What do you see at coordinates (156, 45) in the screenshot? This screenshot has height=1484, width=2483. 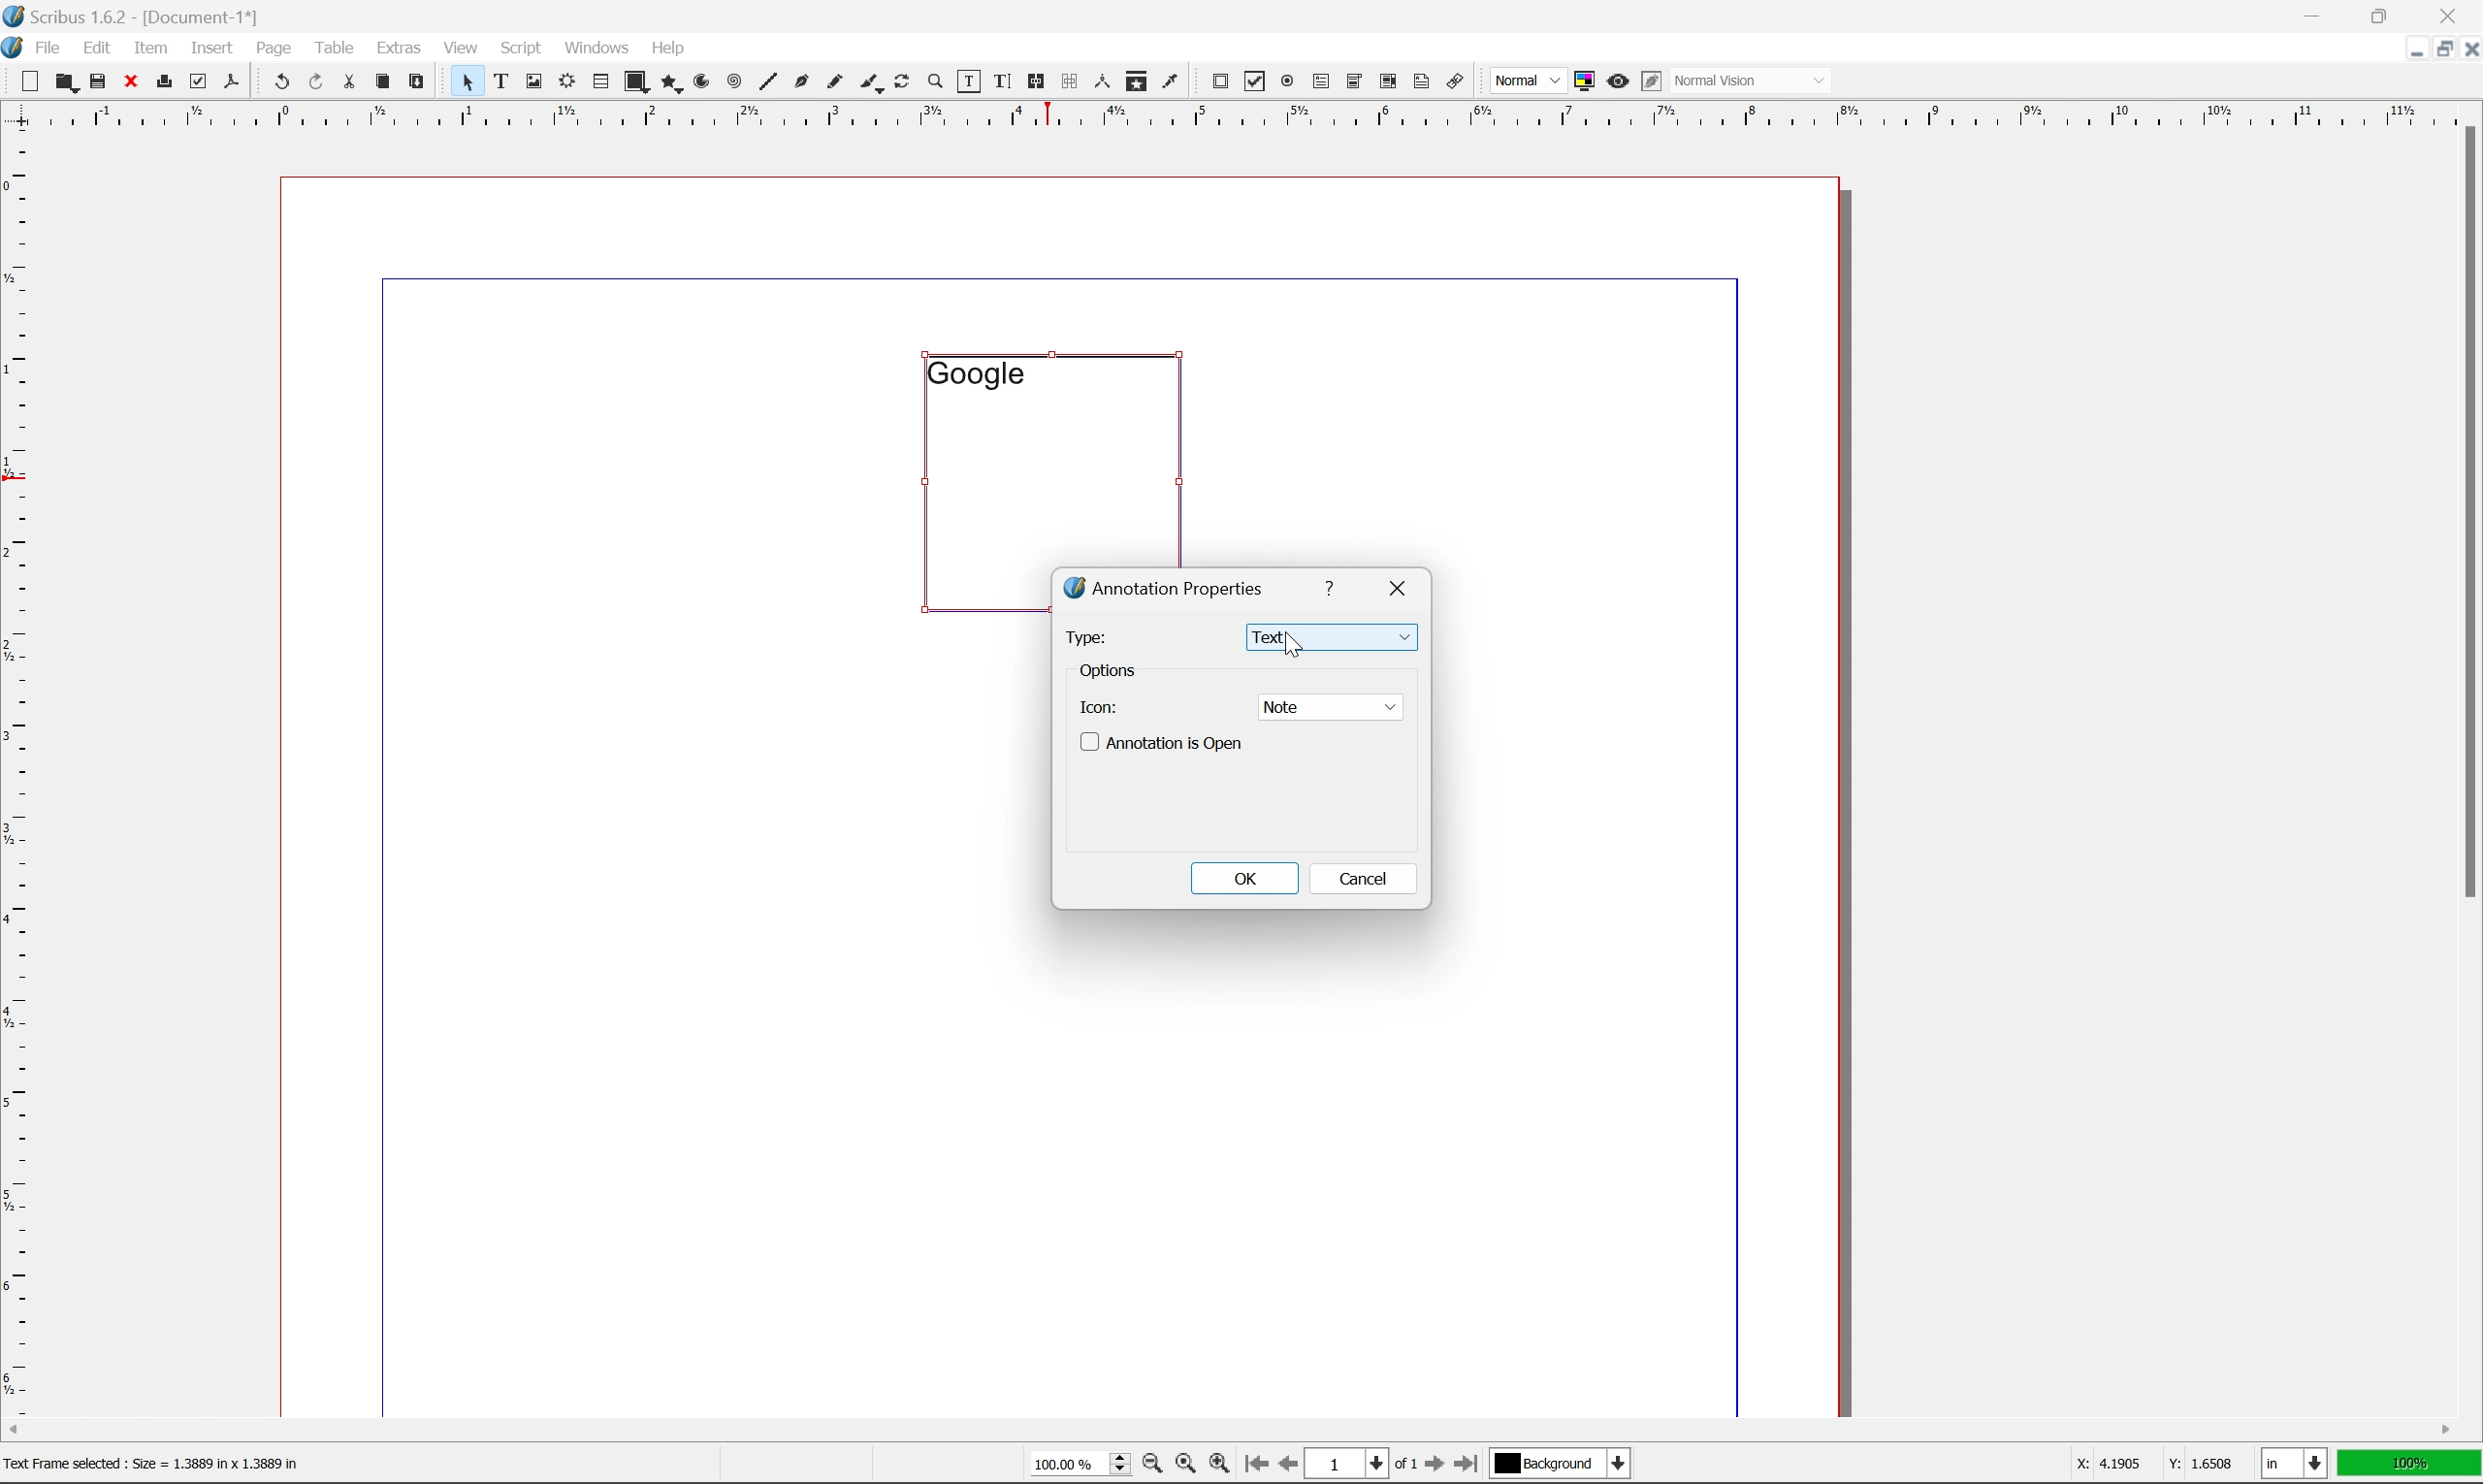 I see `item` at bounding box center [156, 45].